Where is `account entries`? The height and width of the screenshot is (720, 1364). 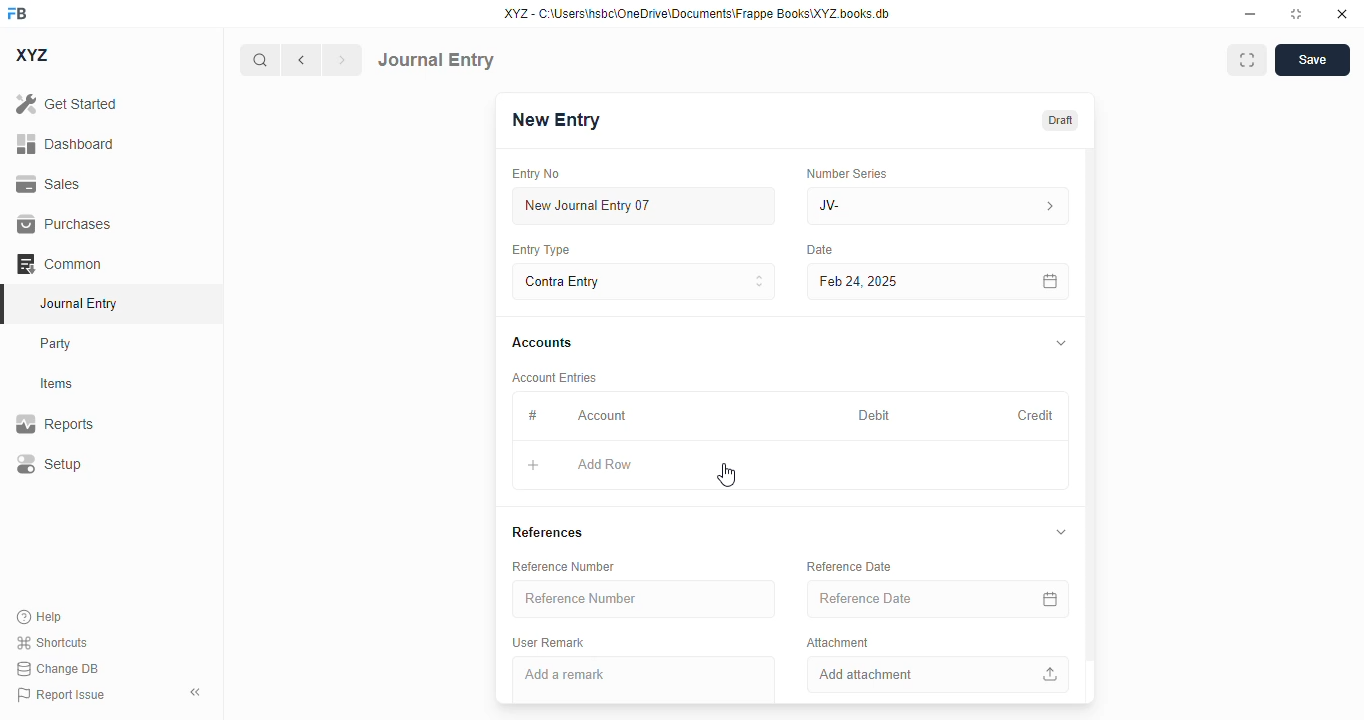
account entries is located at coordinates (556, 377).